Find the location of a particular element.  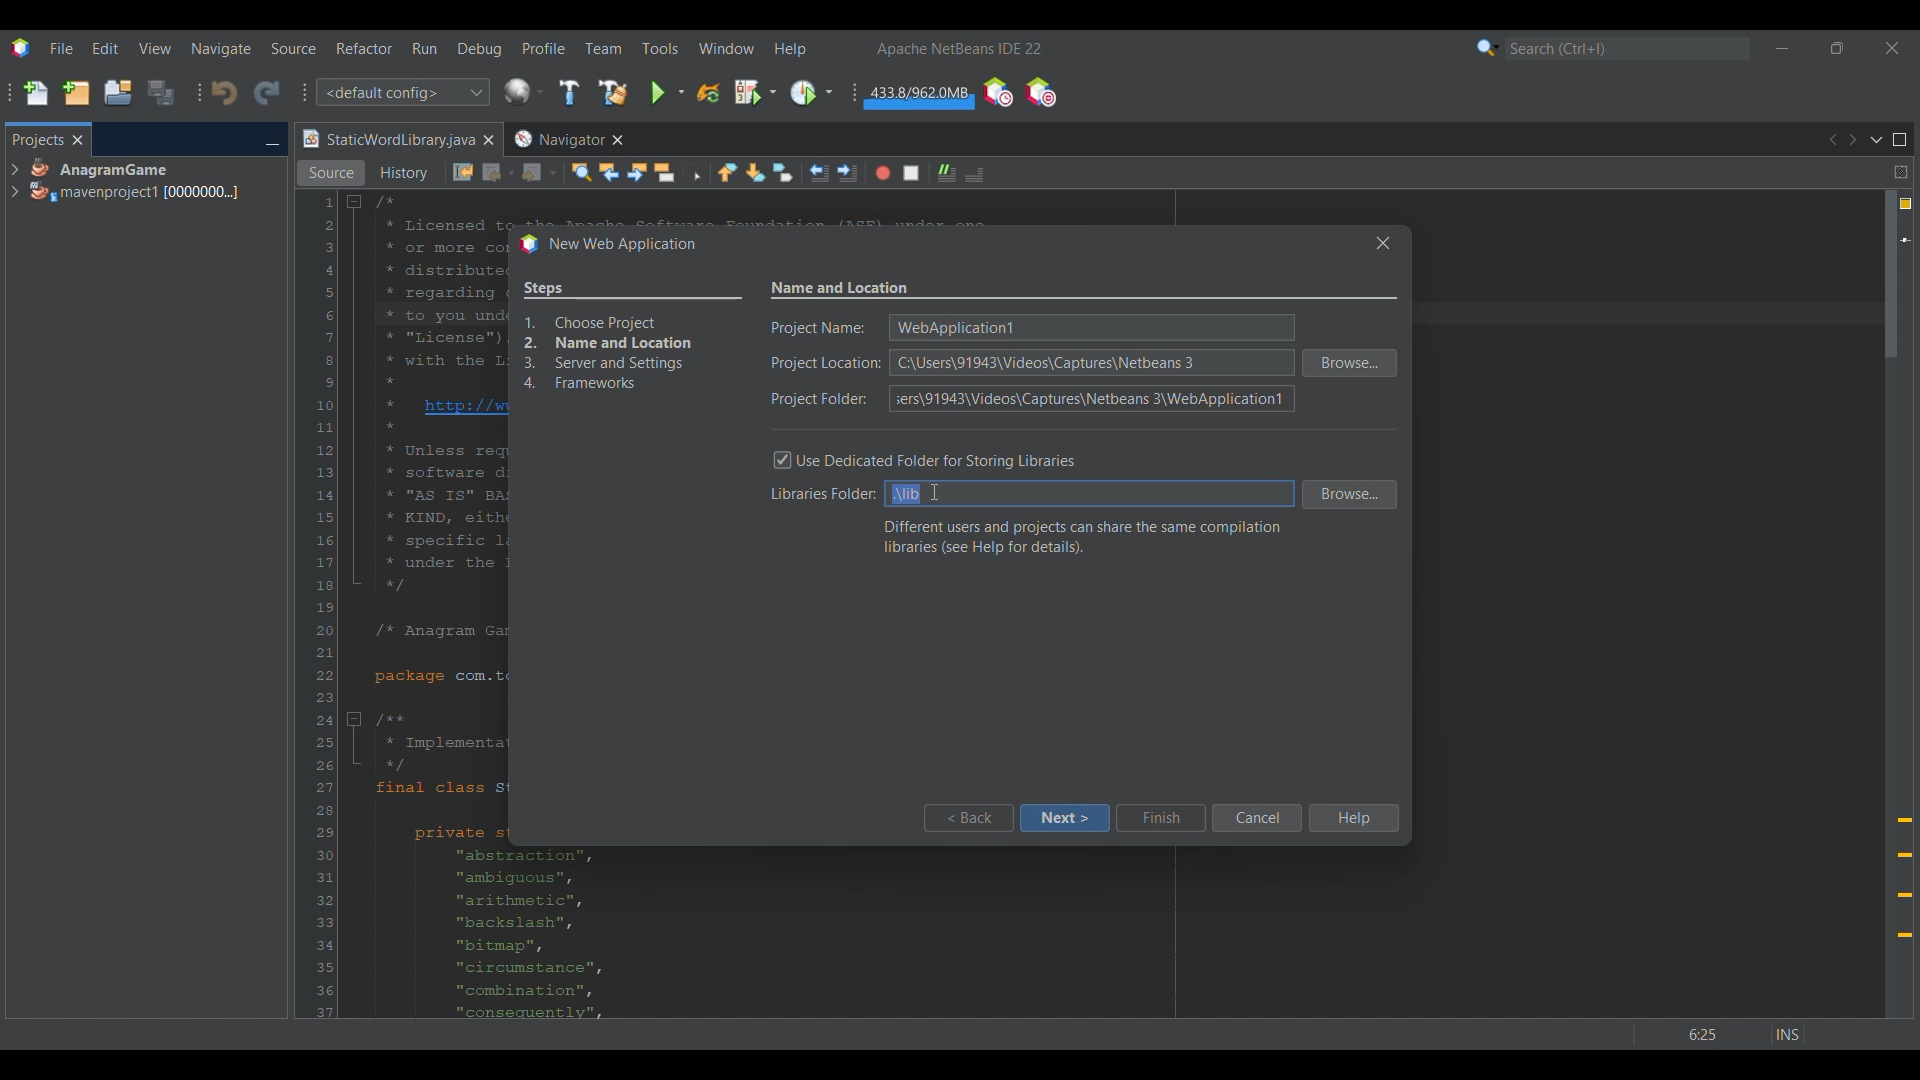

Team menu is located at coordinates (603, 48).